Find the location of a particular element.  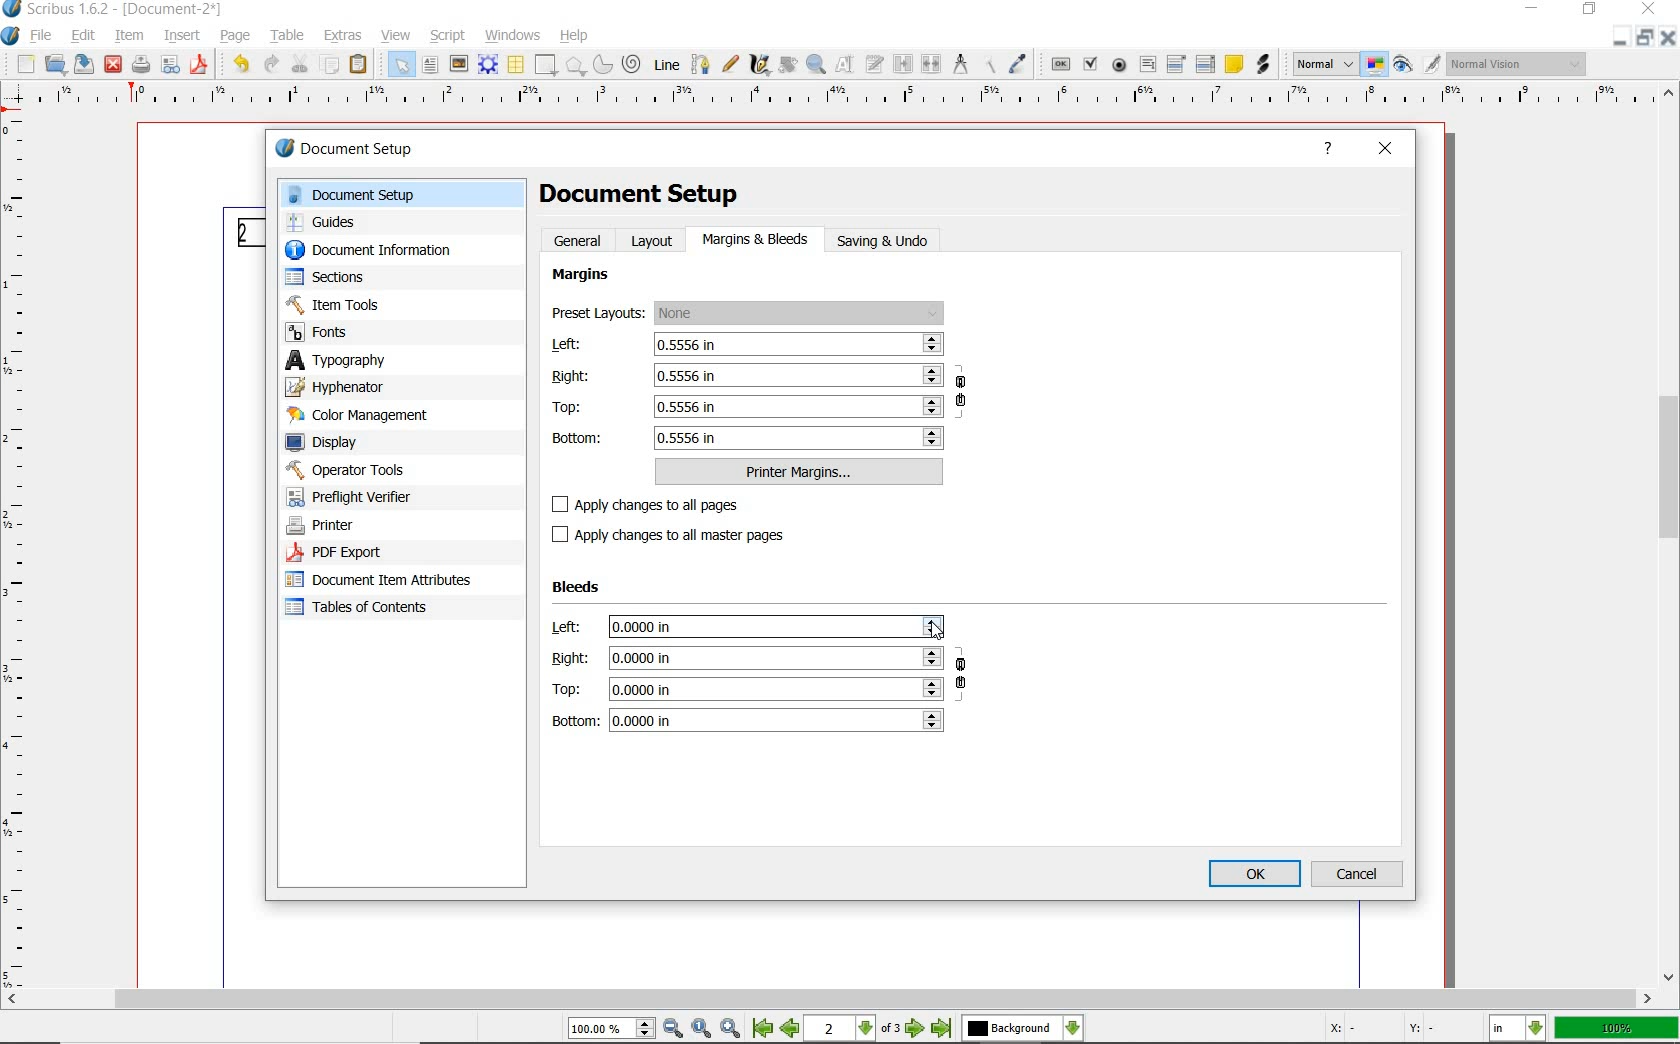

measurements is located at coordinates (962, 66).